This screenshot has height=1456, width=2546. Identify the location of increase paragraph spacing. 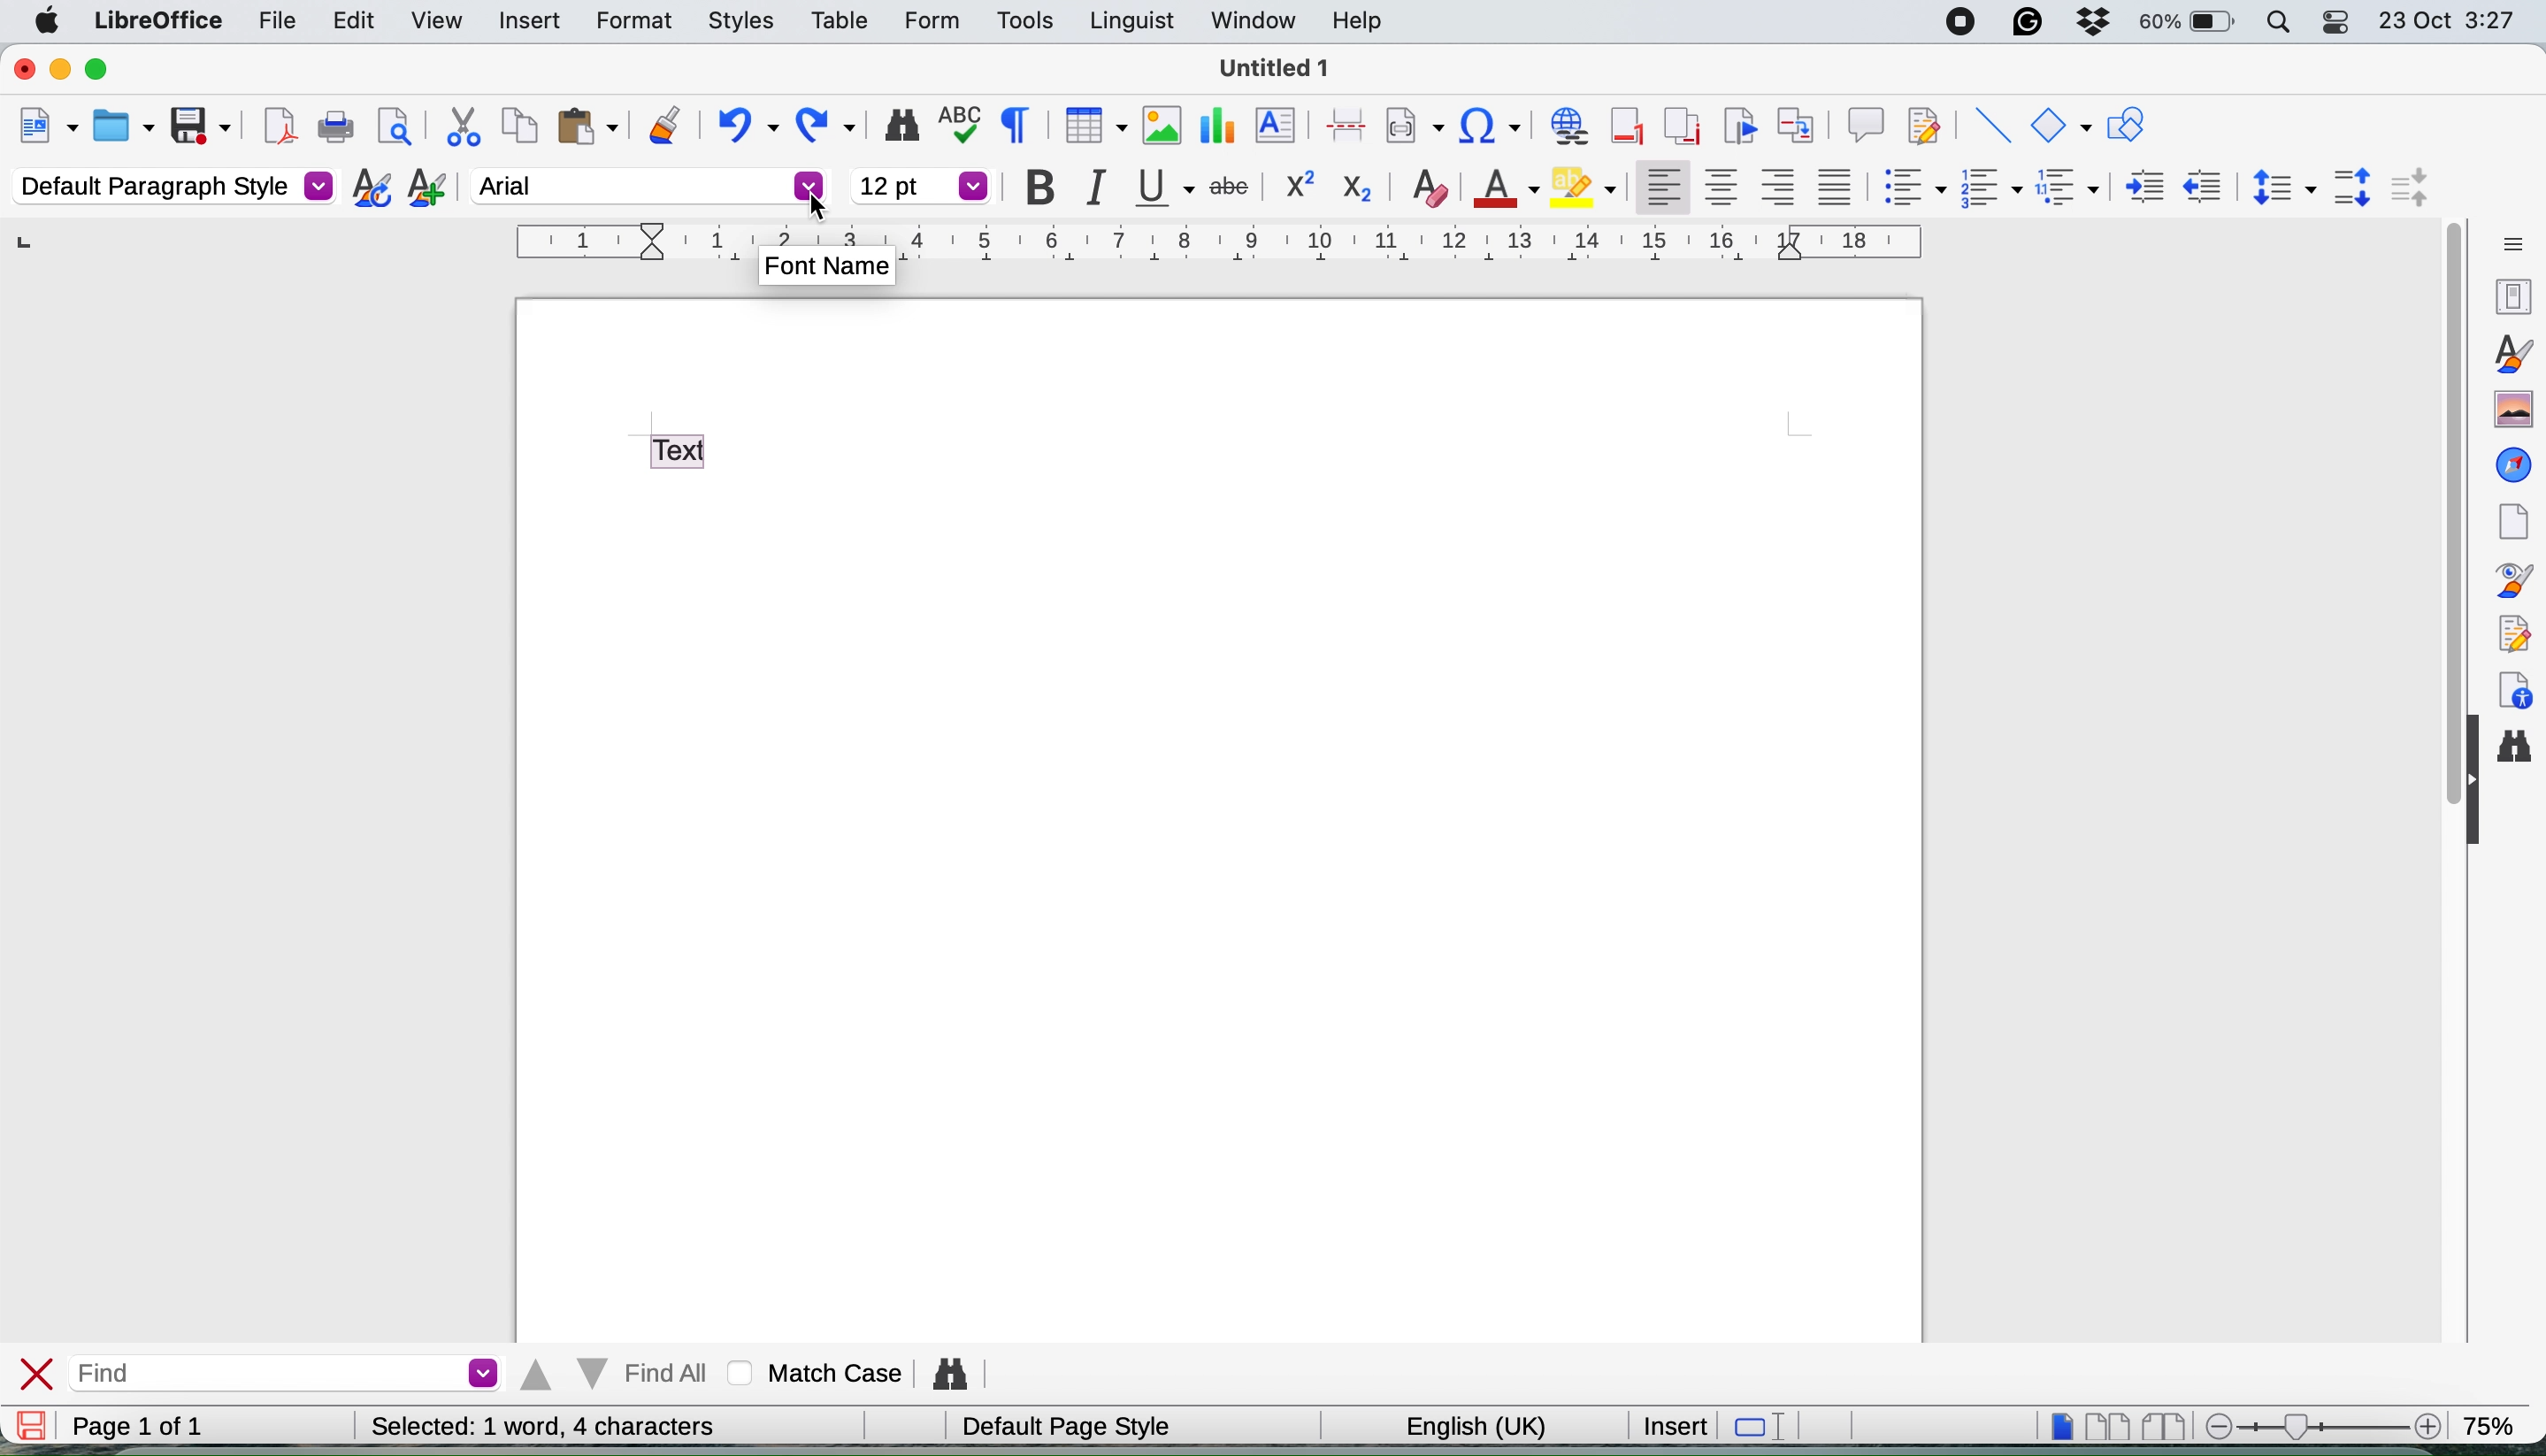
(2355, 185).